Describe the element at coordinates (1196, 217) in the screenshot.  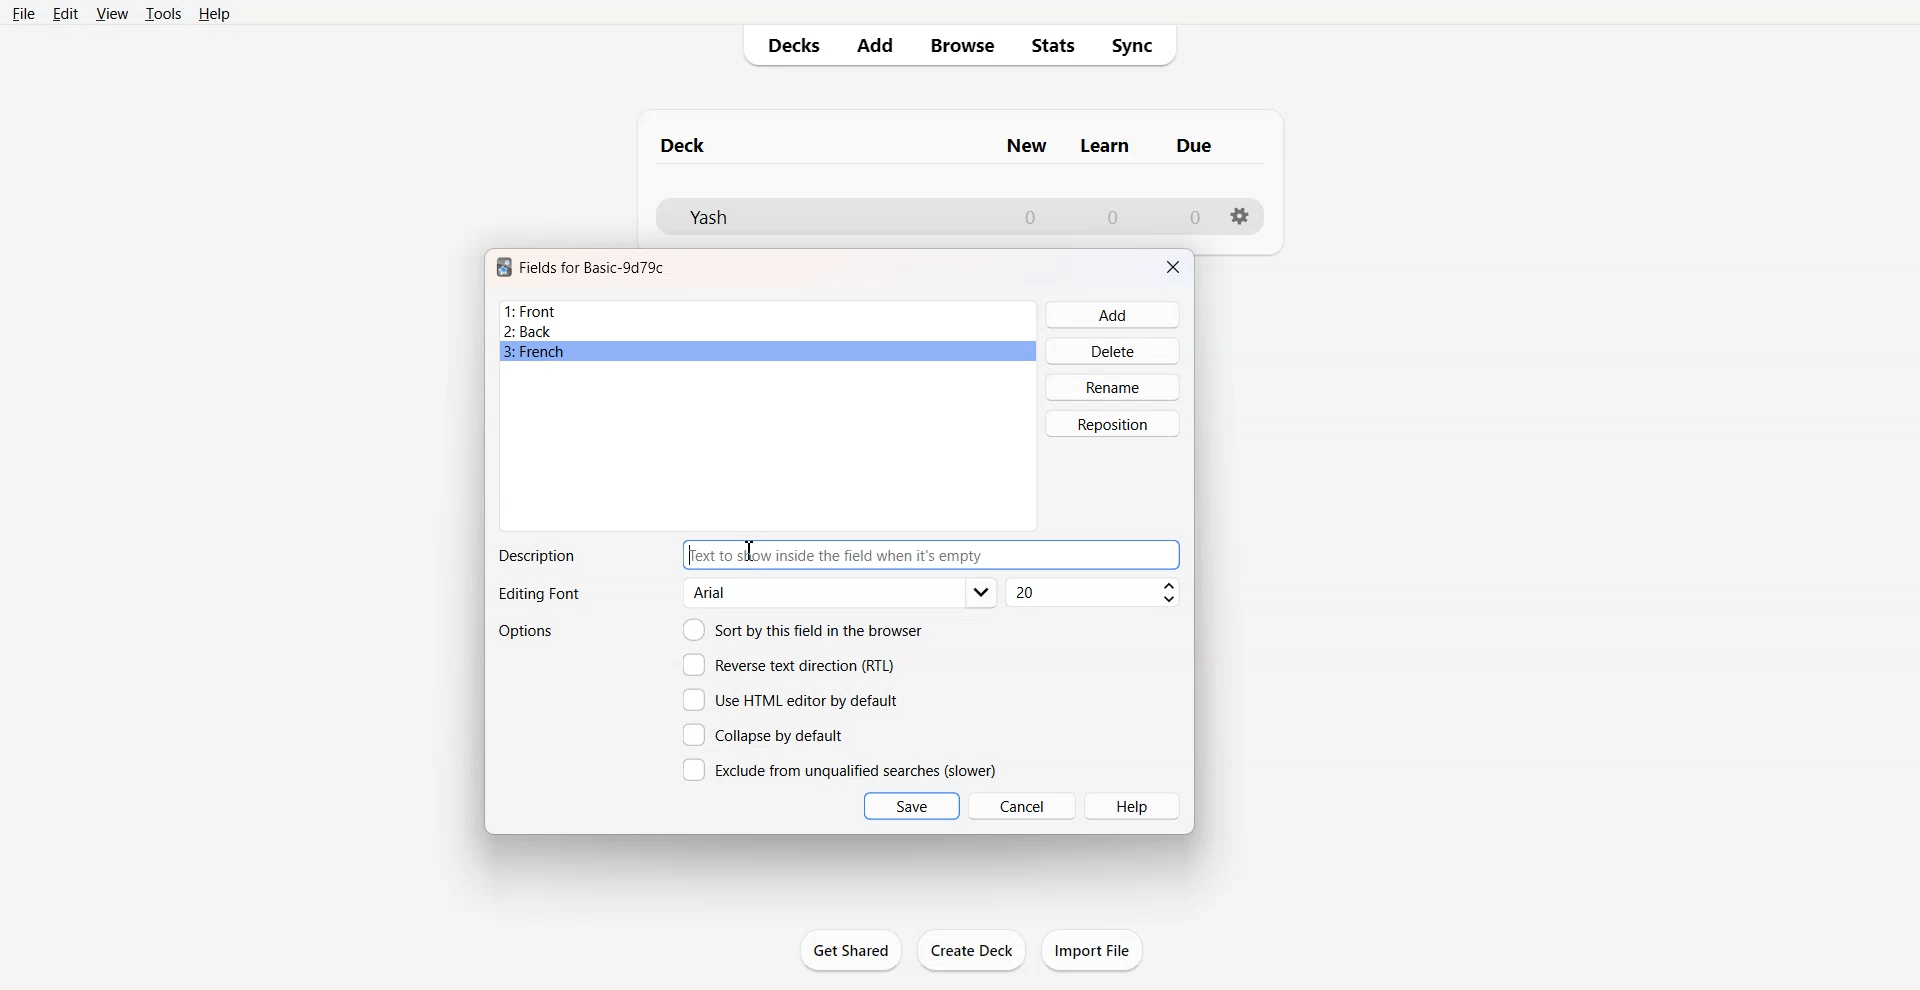
I see `Number of due cards` at that location.